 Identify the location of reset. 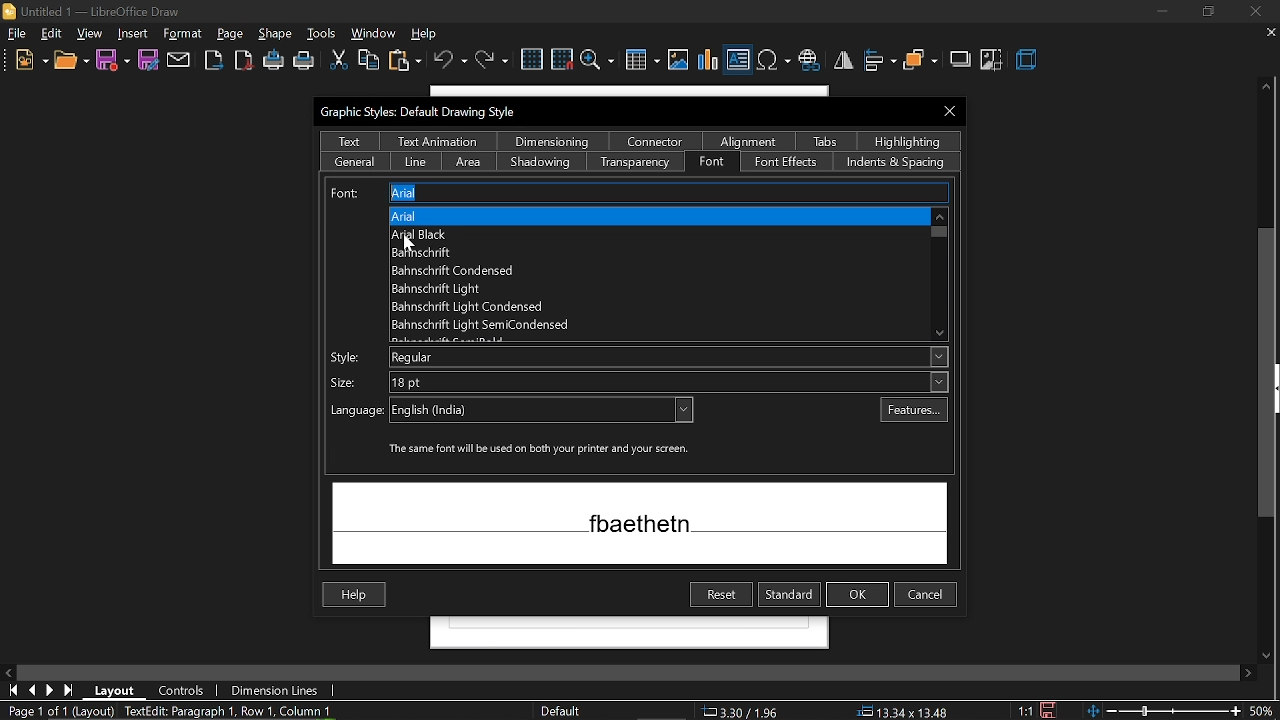
(721, 595).